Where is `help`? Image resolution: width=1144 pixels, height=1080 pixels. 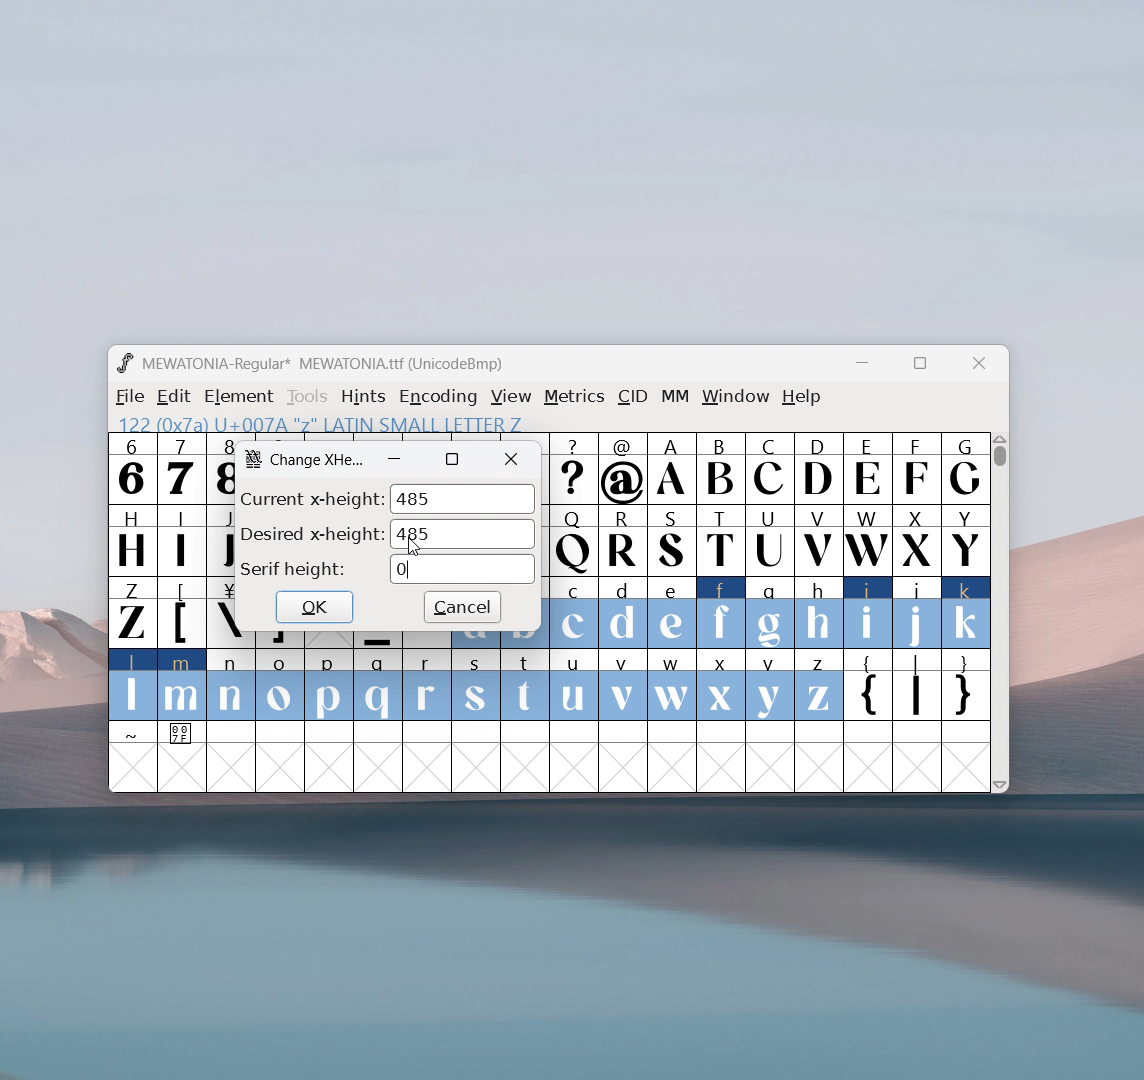
help is located at coordinates (802, 397).